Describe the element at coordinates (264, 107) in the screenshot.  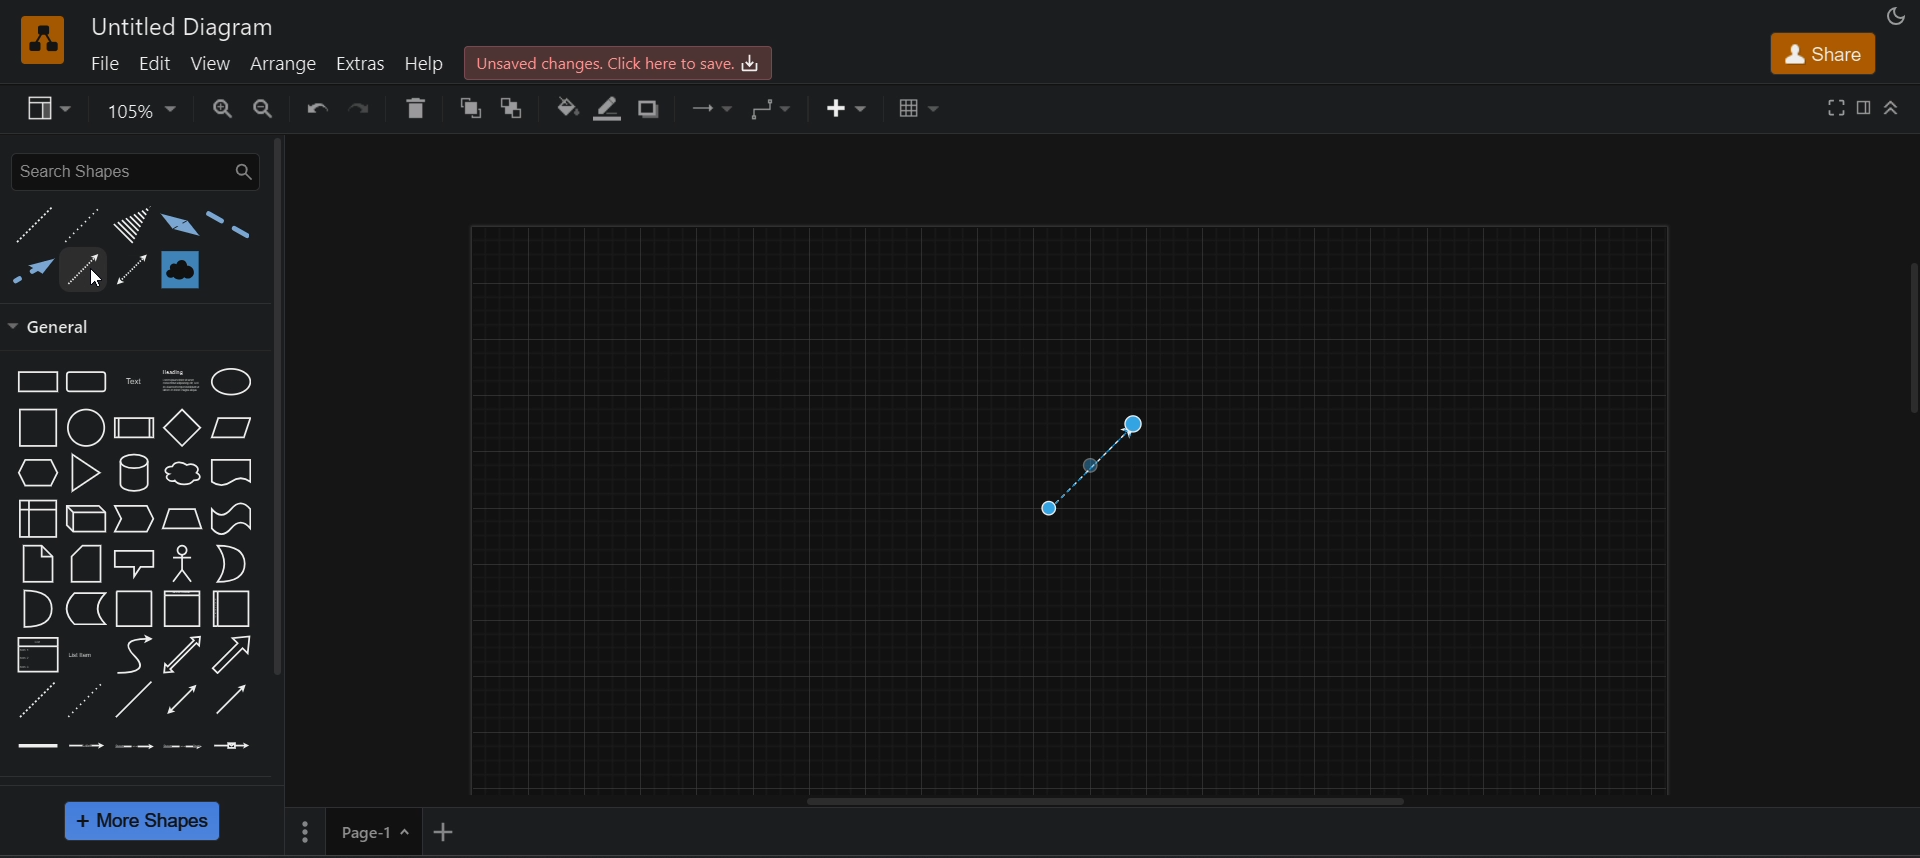
I see `zoom out` at that location.